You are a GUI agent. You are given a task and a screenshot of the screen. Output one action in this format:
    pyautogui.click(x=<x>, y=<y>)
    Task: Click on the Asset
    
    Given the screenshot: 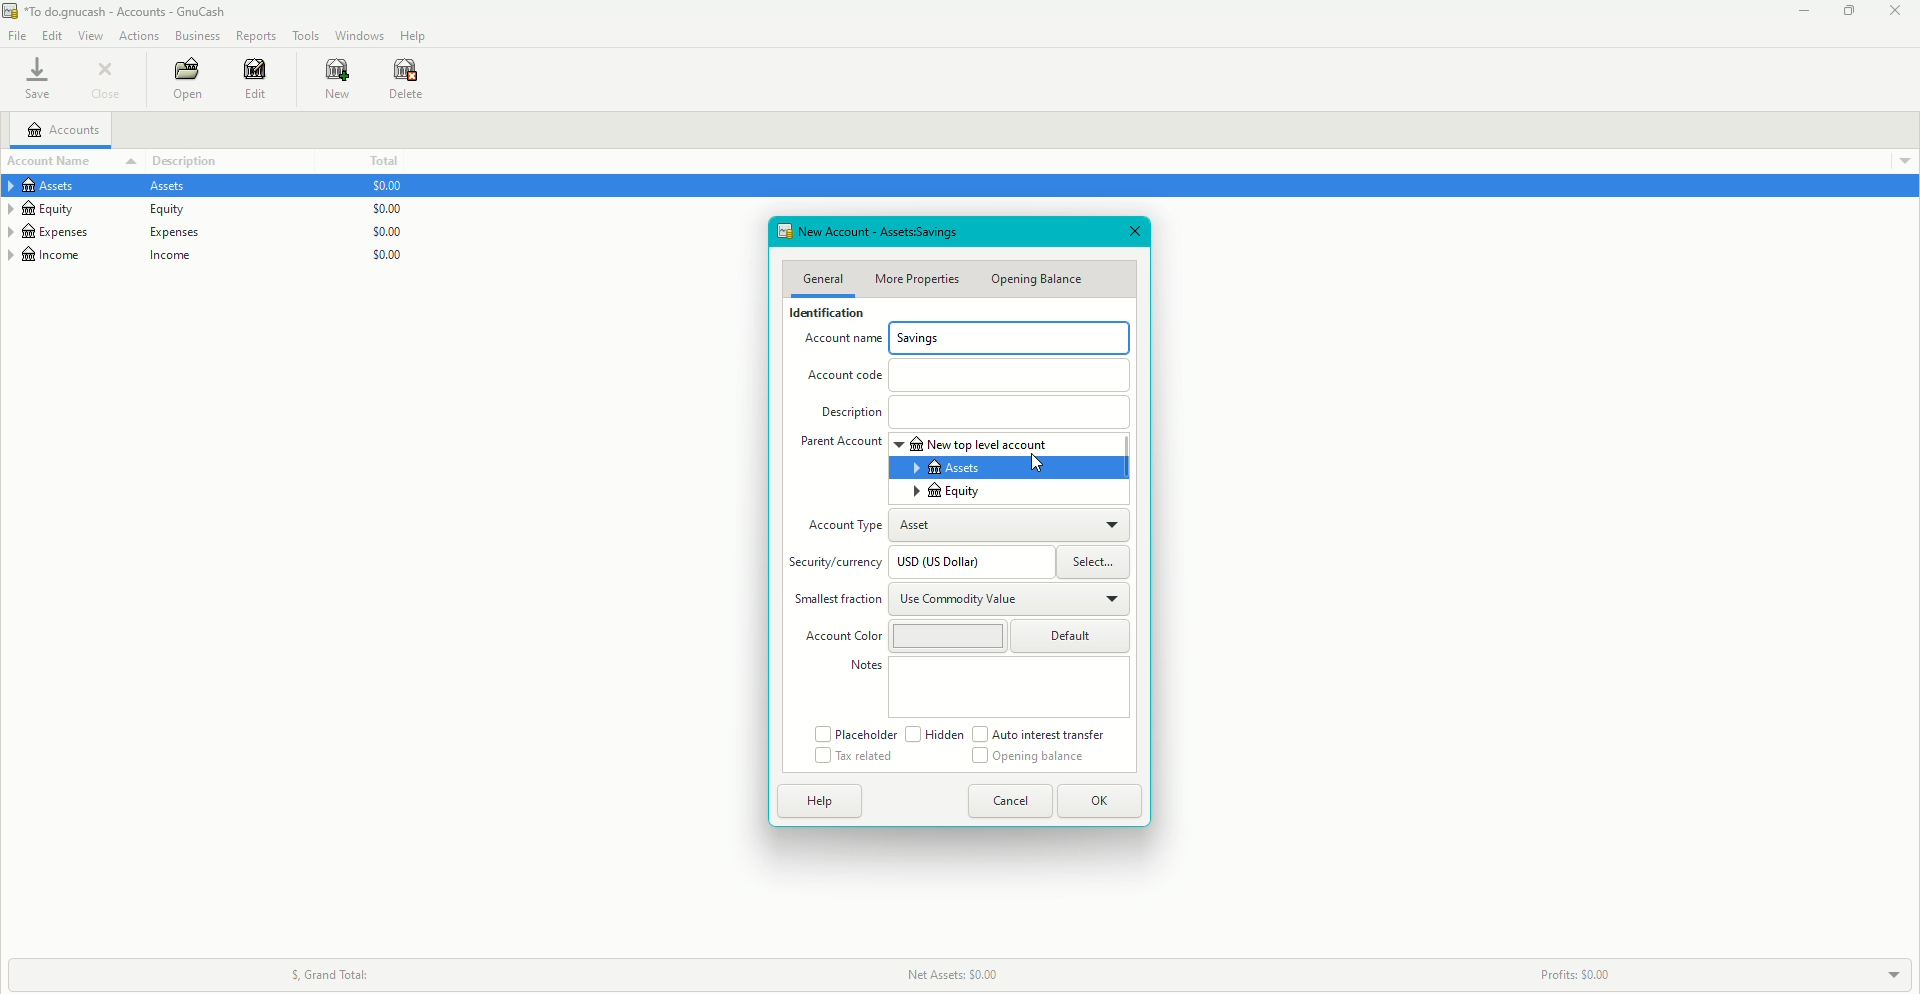 What is the action you would take?
    pyautogui.click(x=927, y=527)
    